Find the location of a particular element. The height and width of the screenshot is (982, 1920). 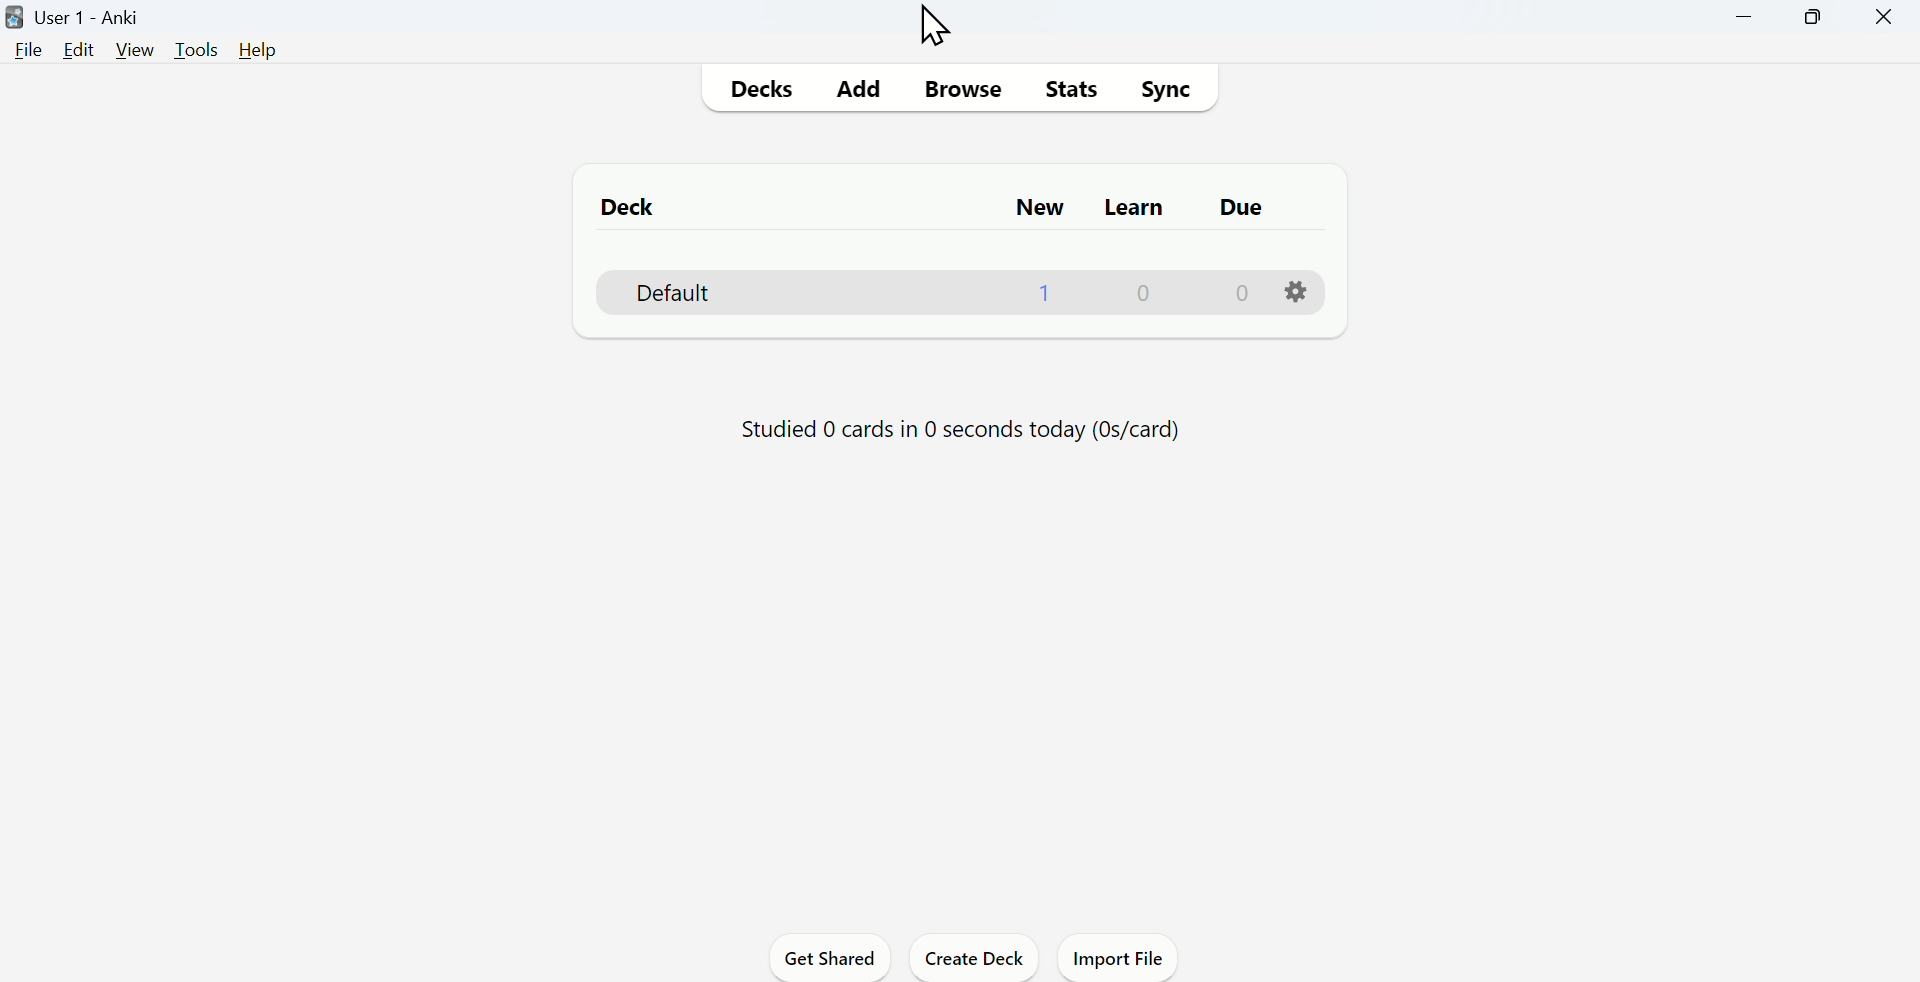

1 is located at coordinates (1046, 297).